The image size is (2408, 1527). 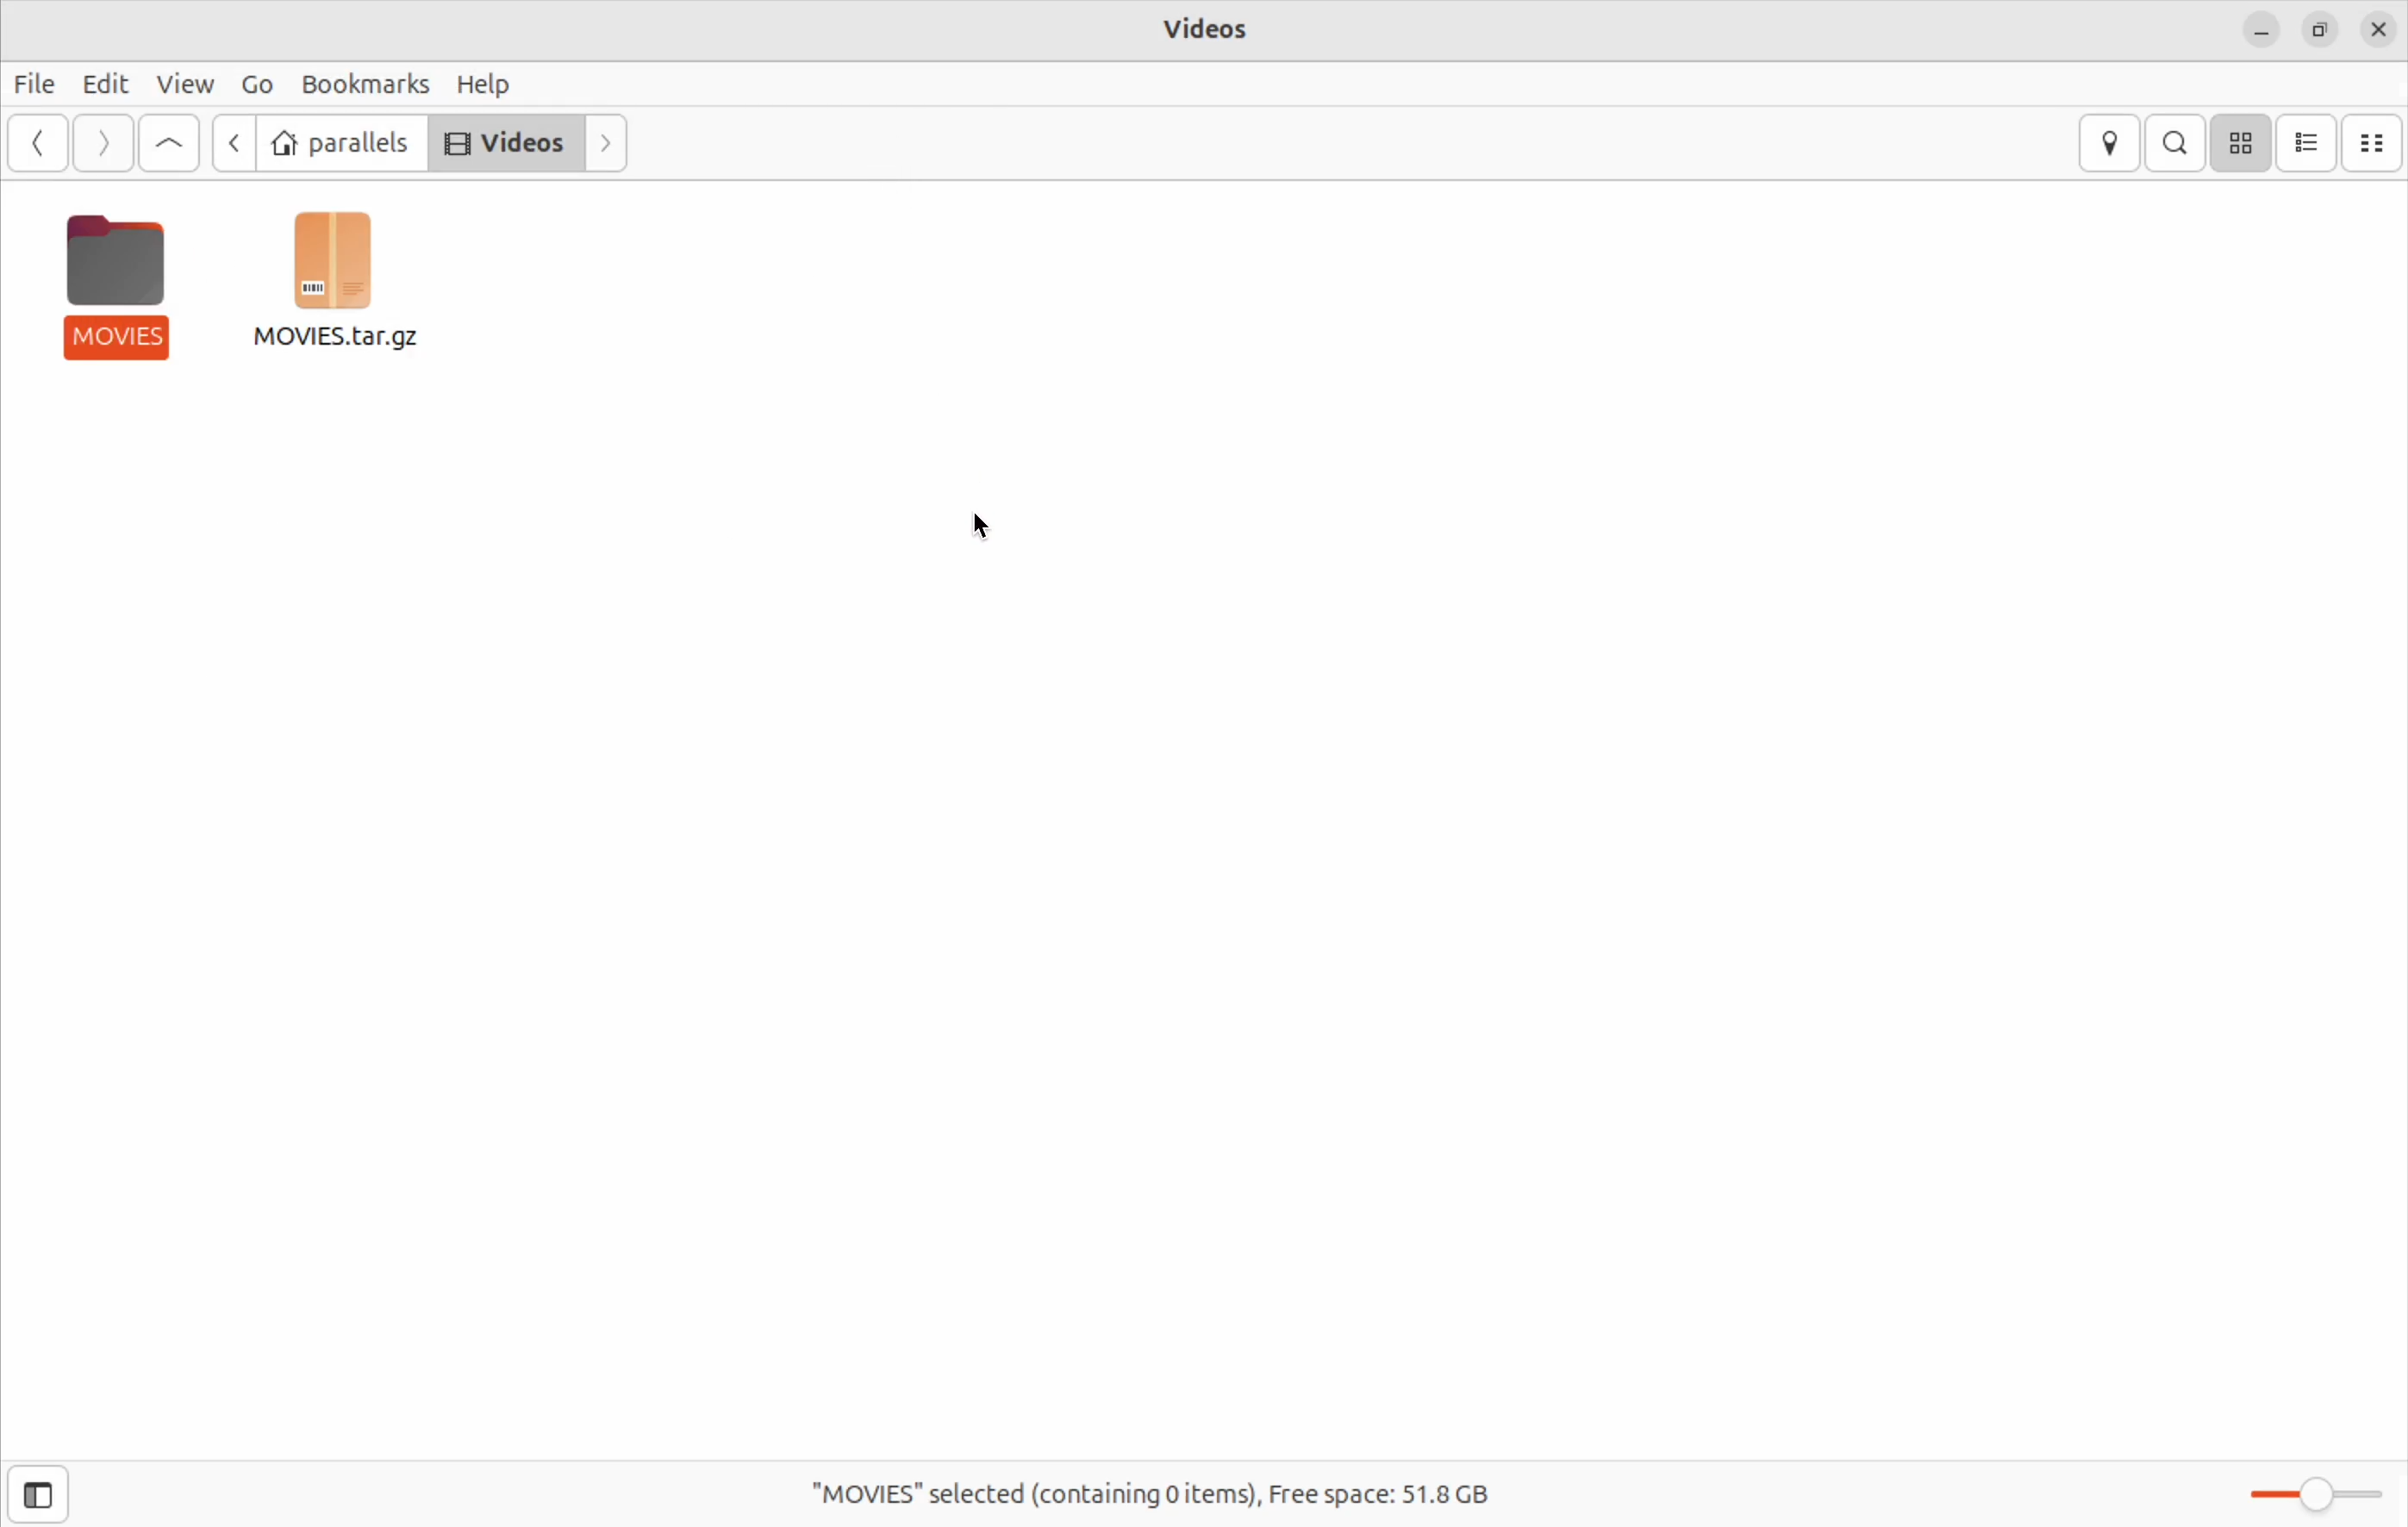 I want to click on go back, so click(x=232, y=143).